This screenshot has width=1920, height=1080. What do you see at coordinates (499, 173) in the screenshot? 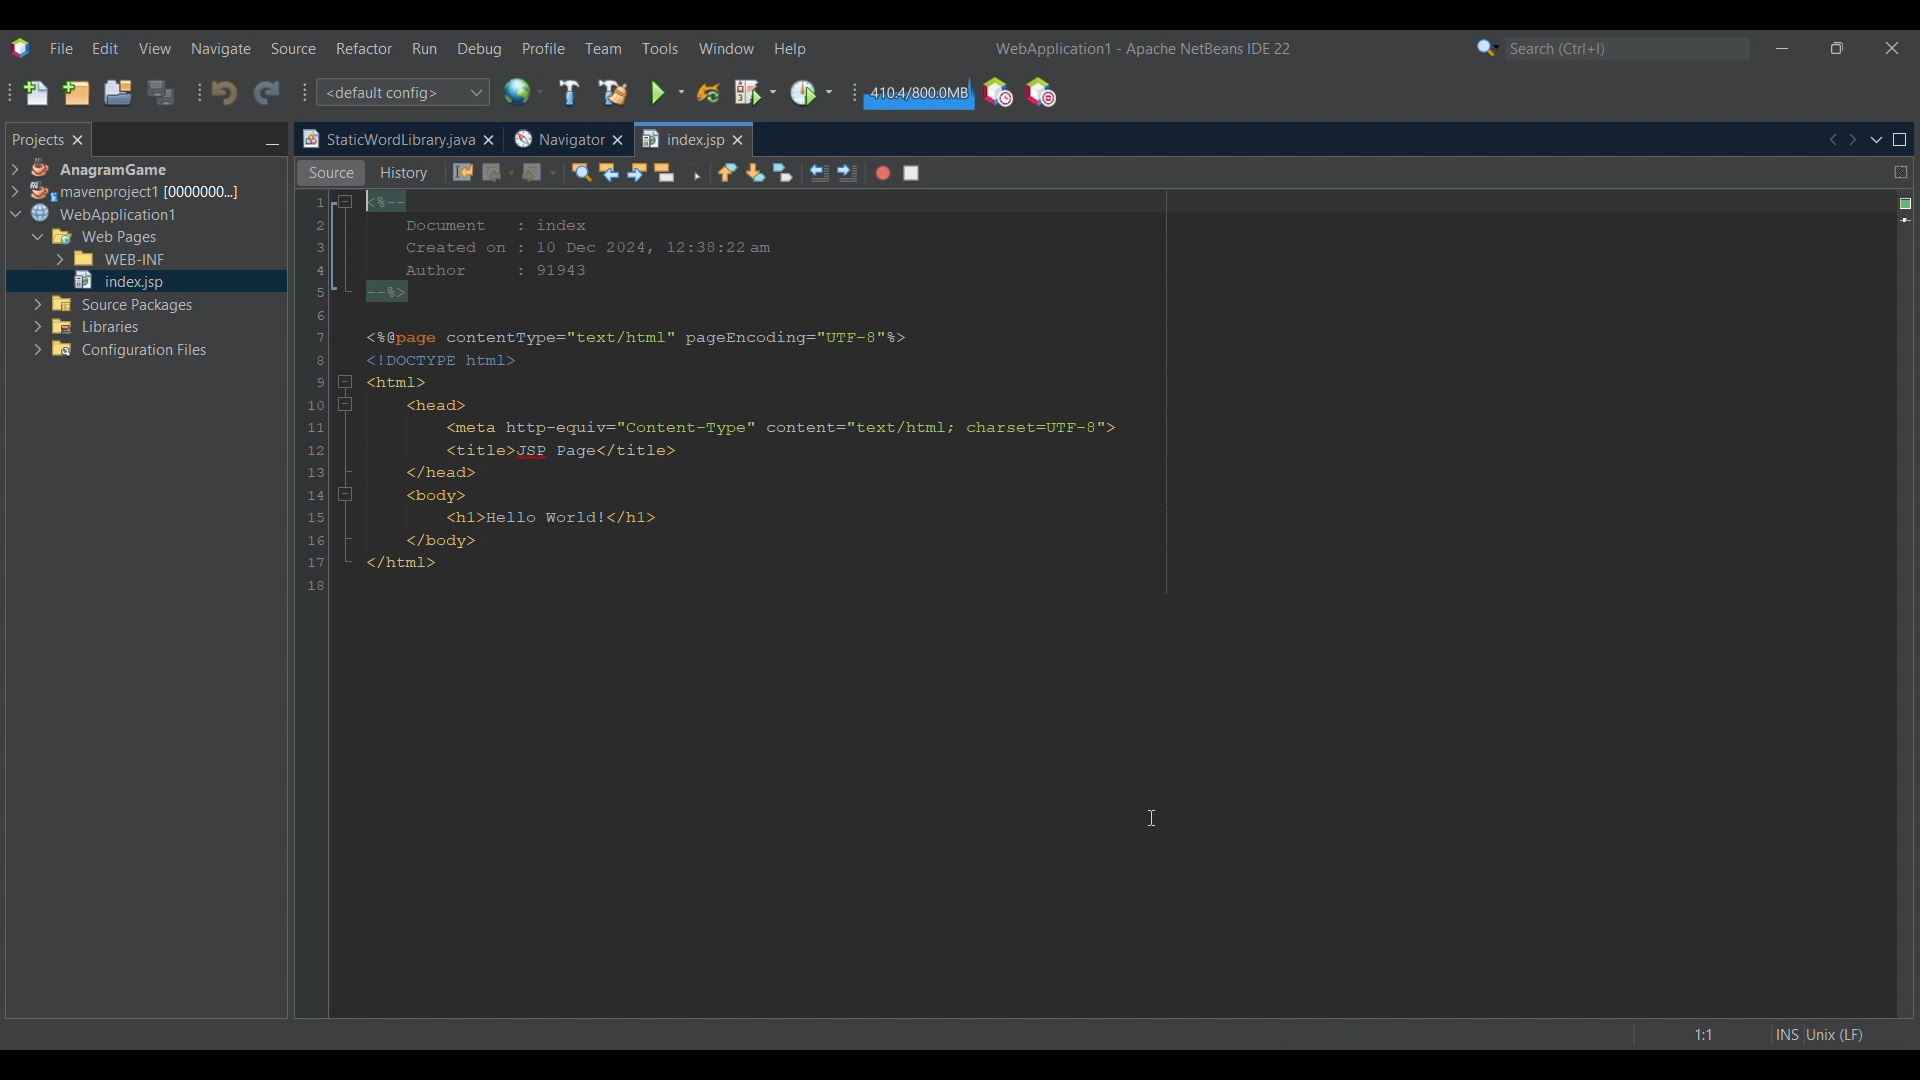
I see `Back` at bounding box center [499, 173].